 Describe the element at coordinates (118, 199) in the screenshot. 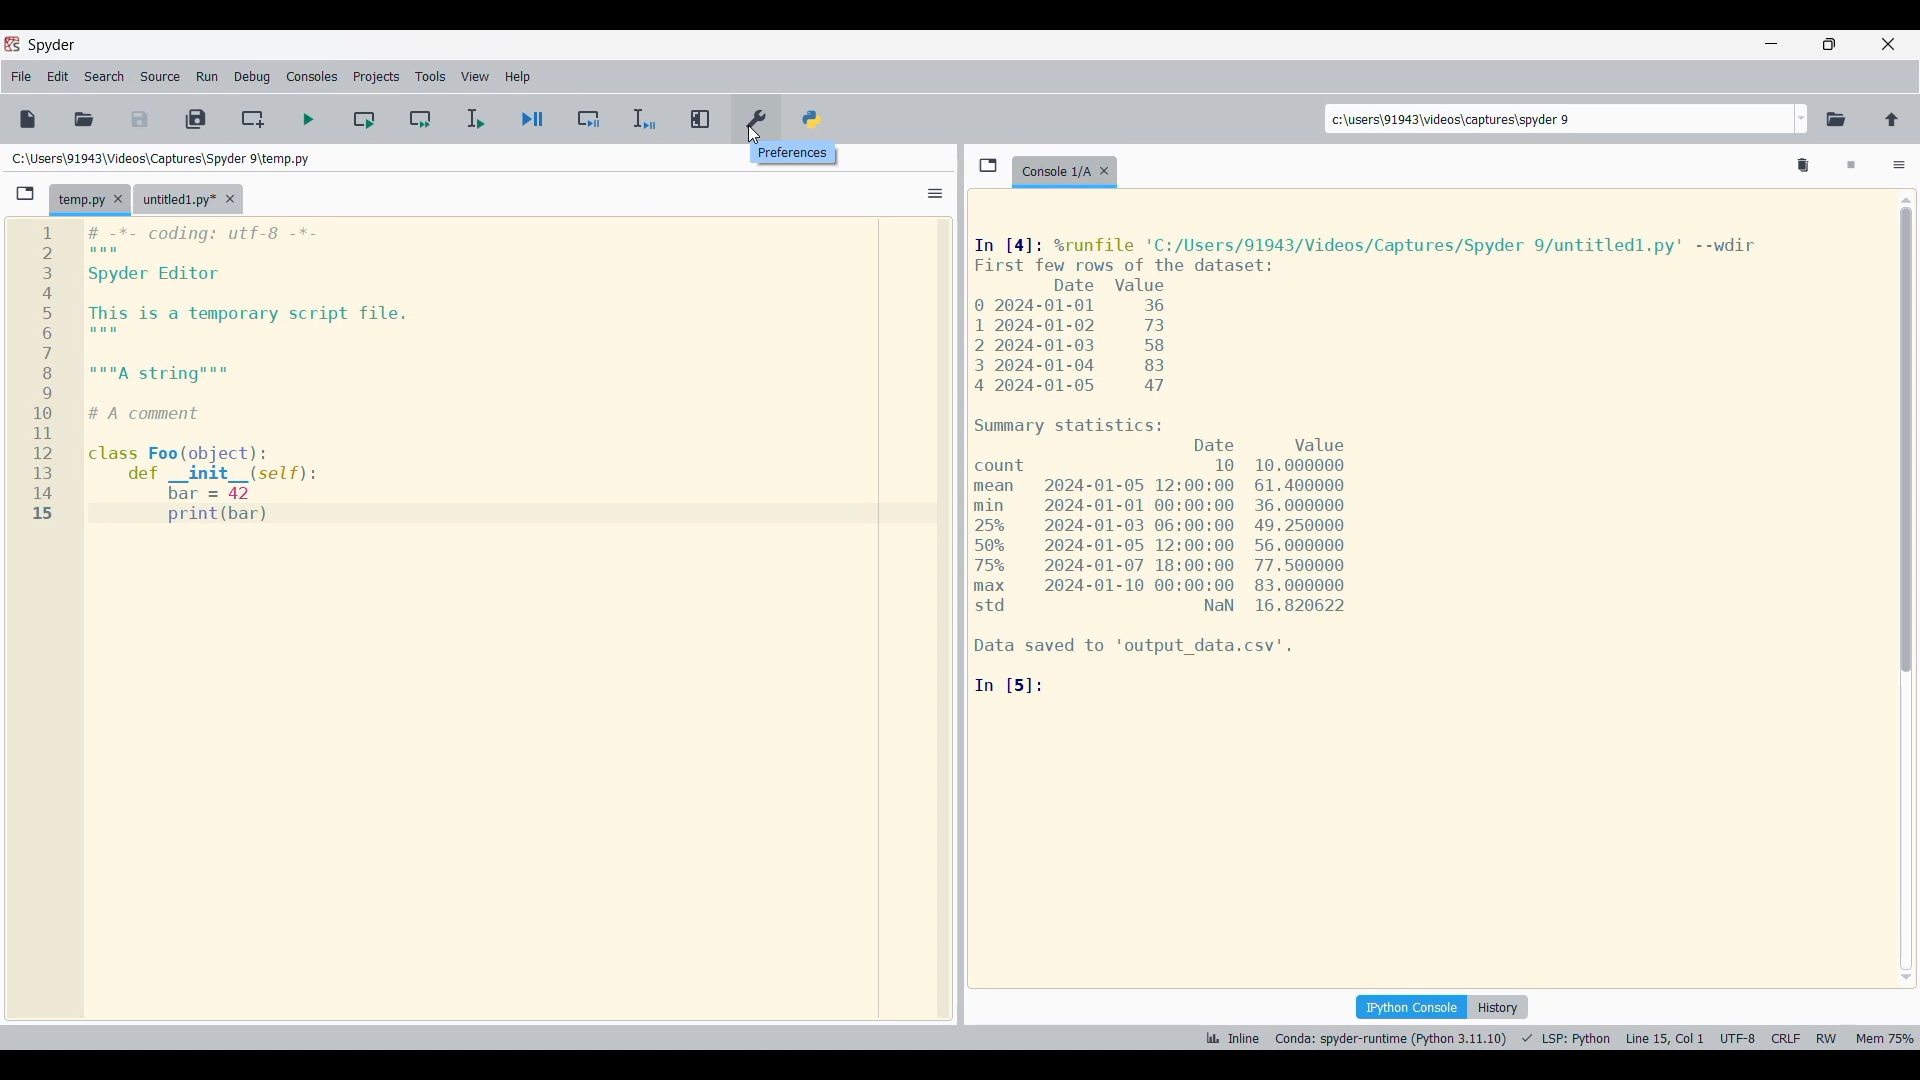

I see `Close tab` at that location.